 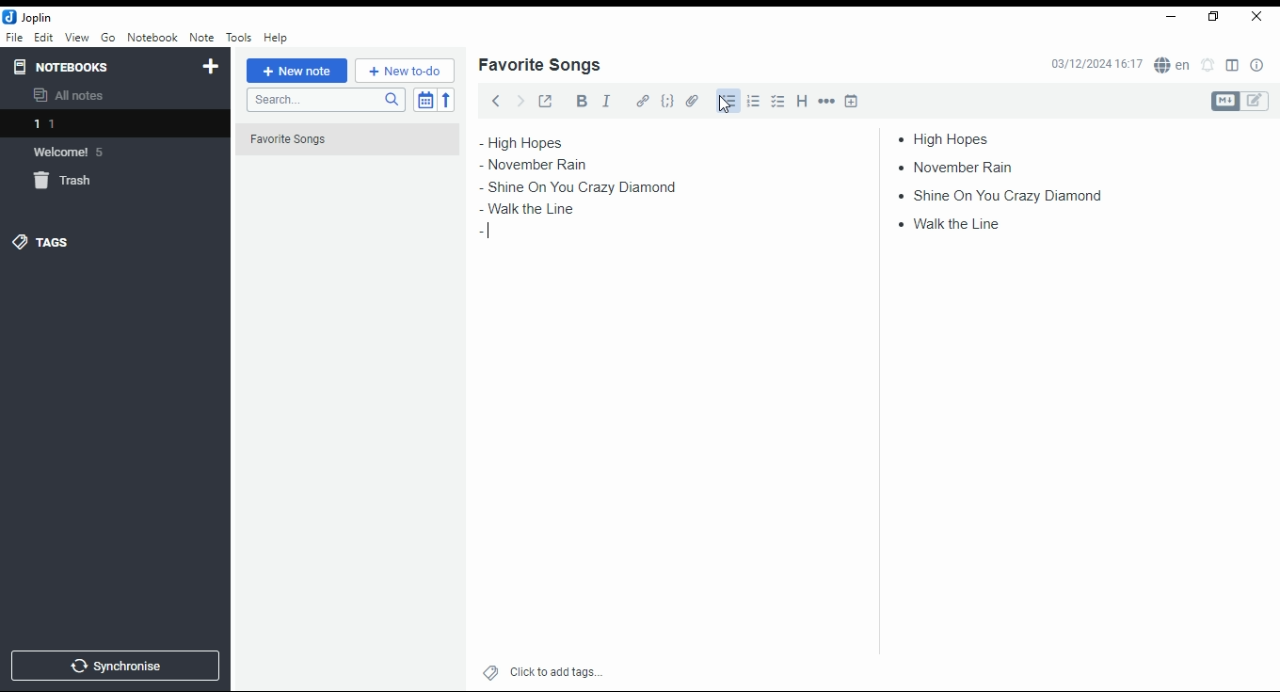 What do you see at coordinates (693, 100) in the screenshot?
I see `attach file` at bounding box center [693, 100].